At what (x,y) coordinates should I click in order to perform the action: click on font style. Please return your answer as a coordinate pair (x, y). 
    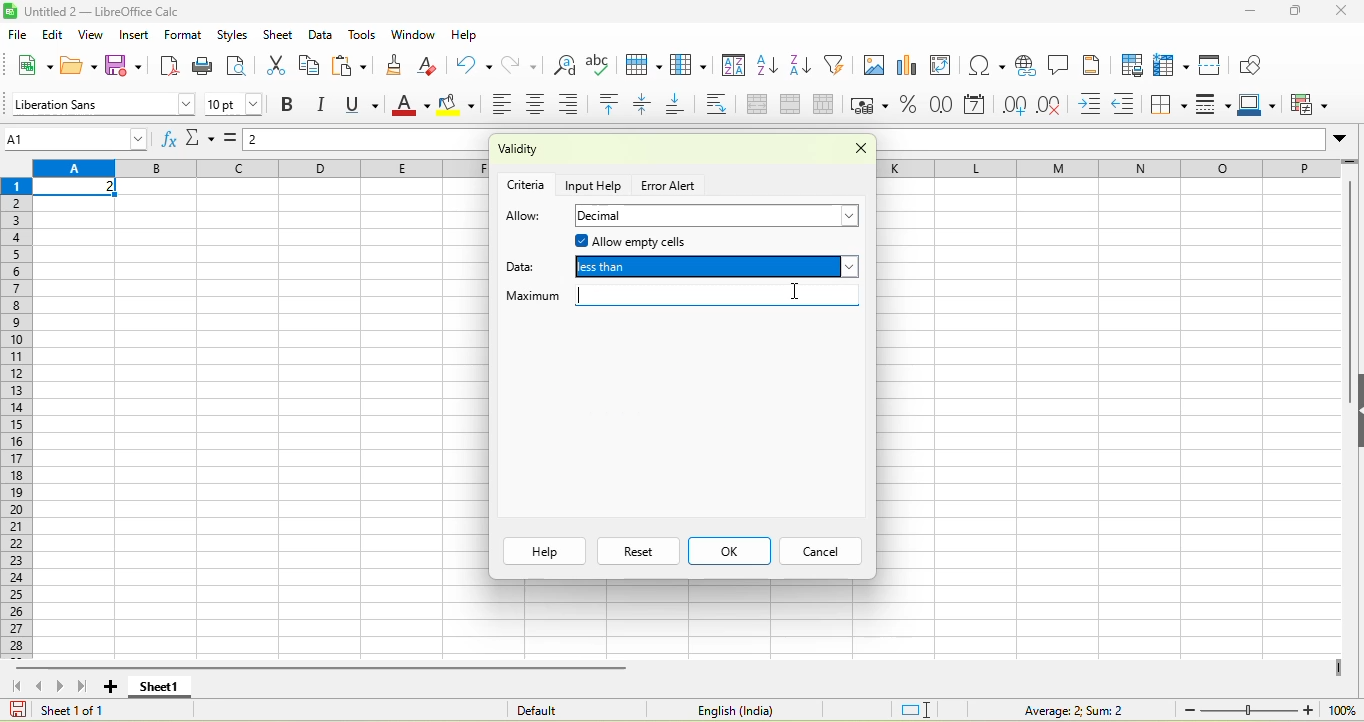
    Looking at the image, I should click on (101, 103).